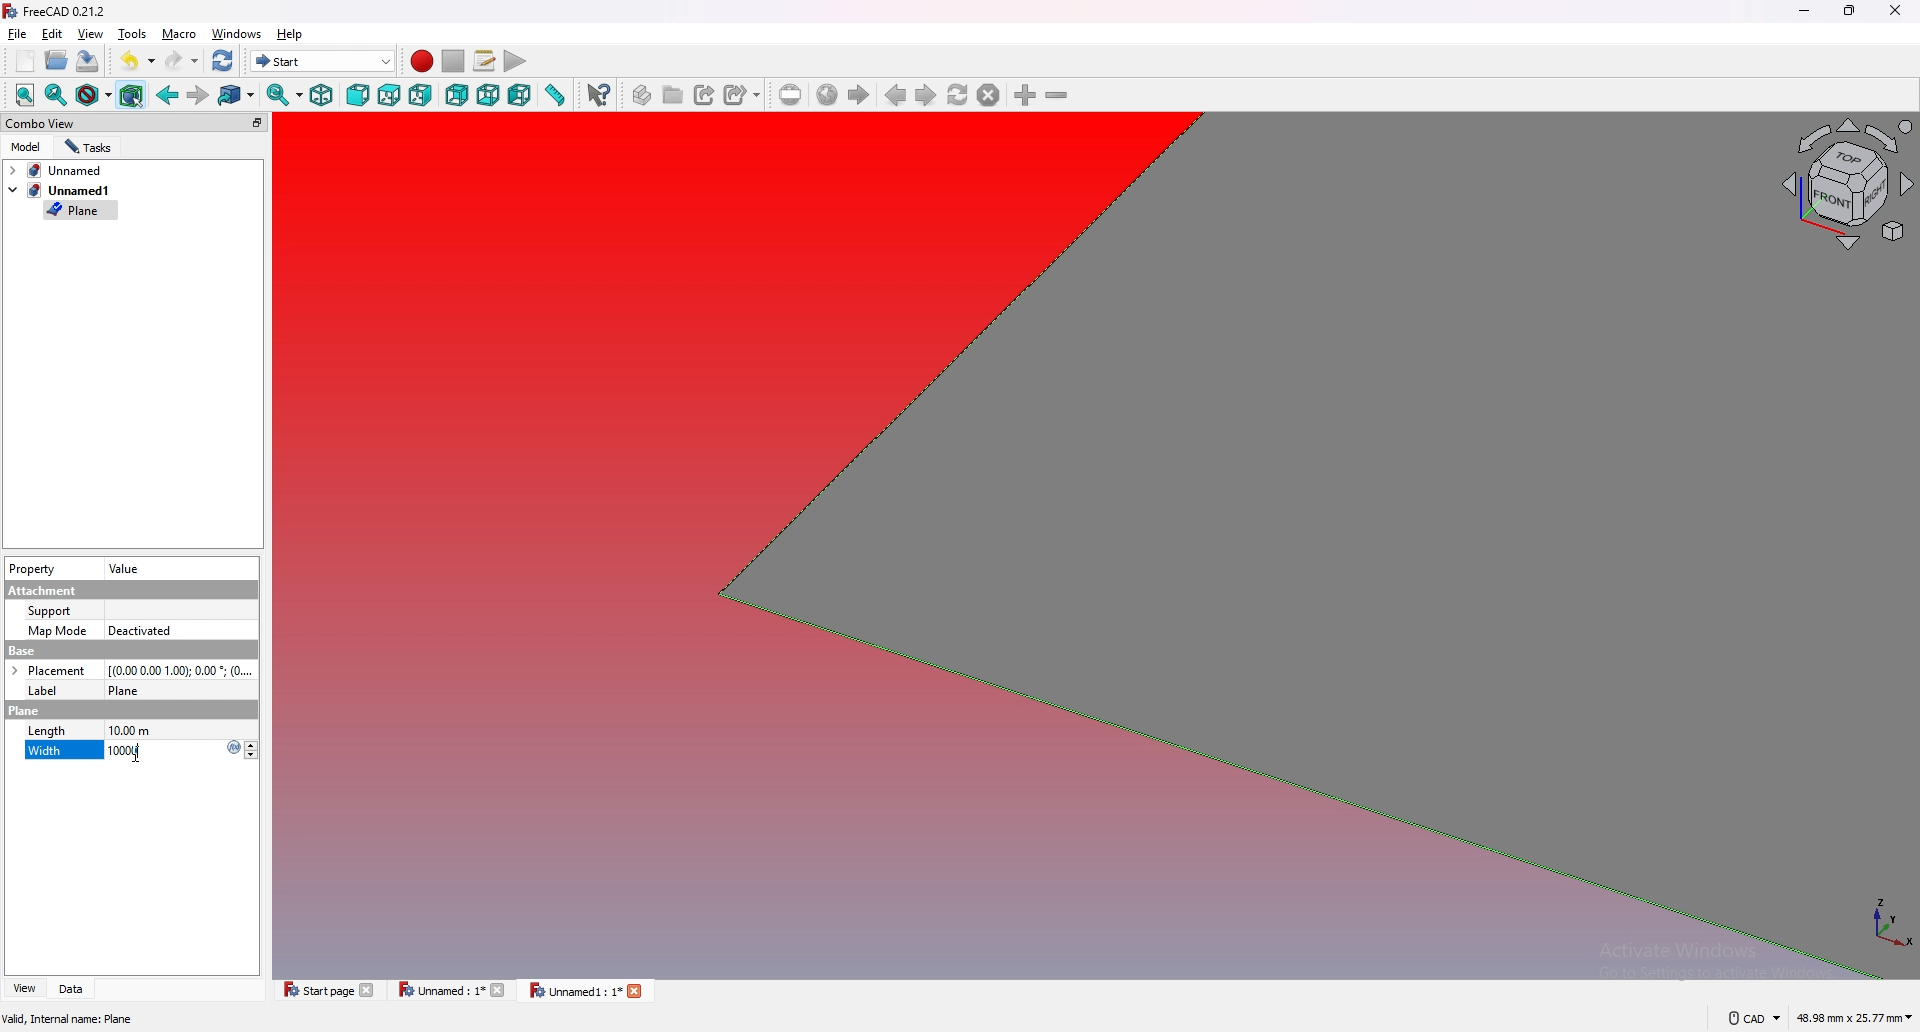  What do you see at coordinates (180, 33) in the screenshot?
I see `macro` at bounding box center [180, 33].